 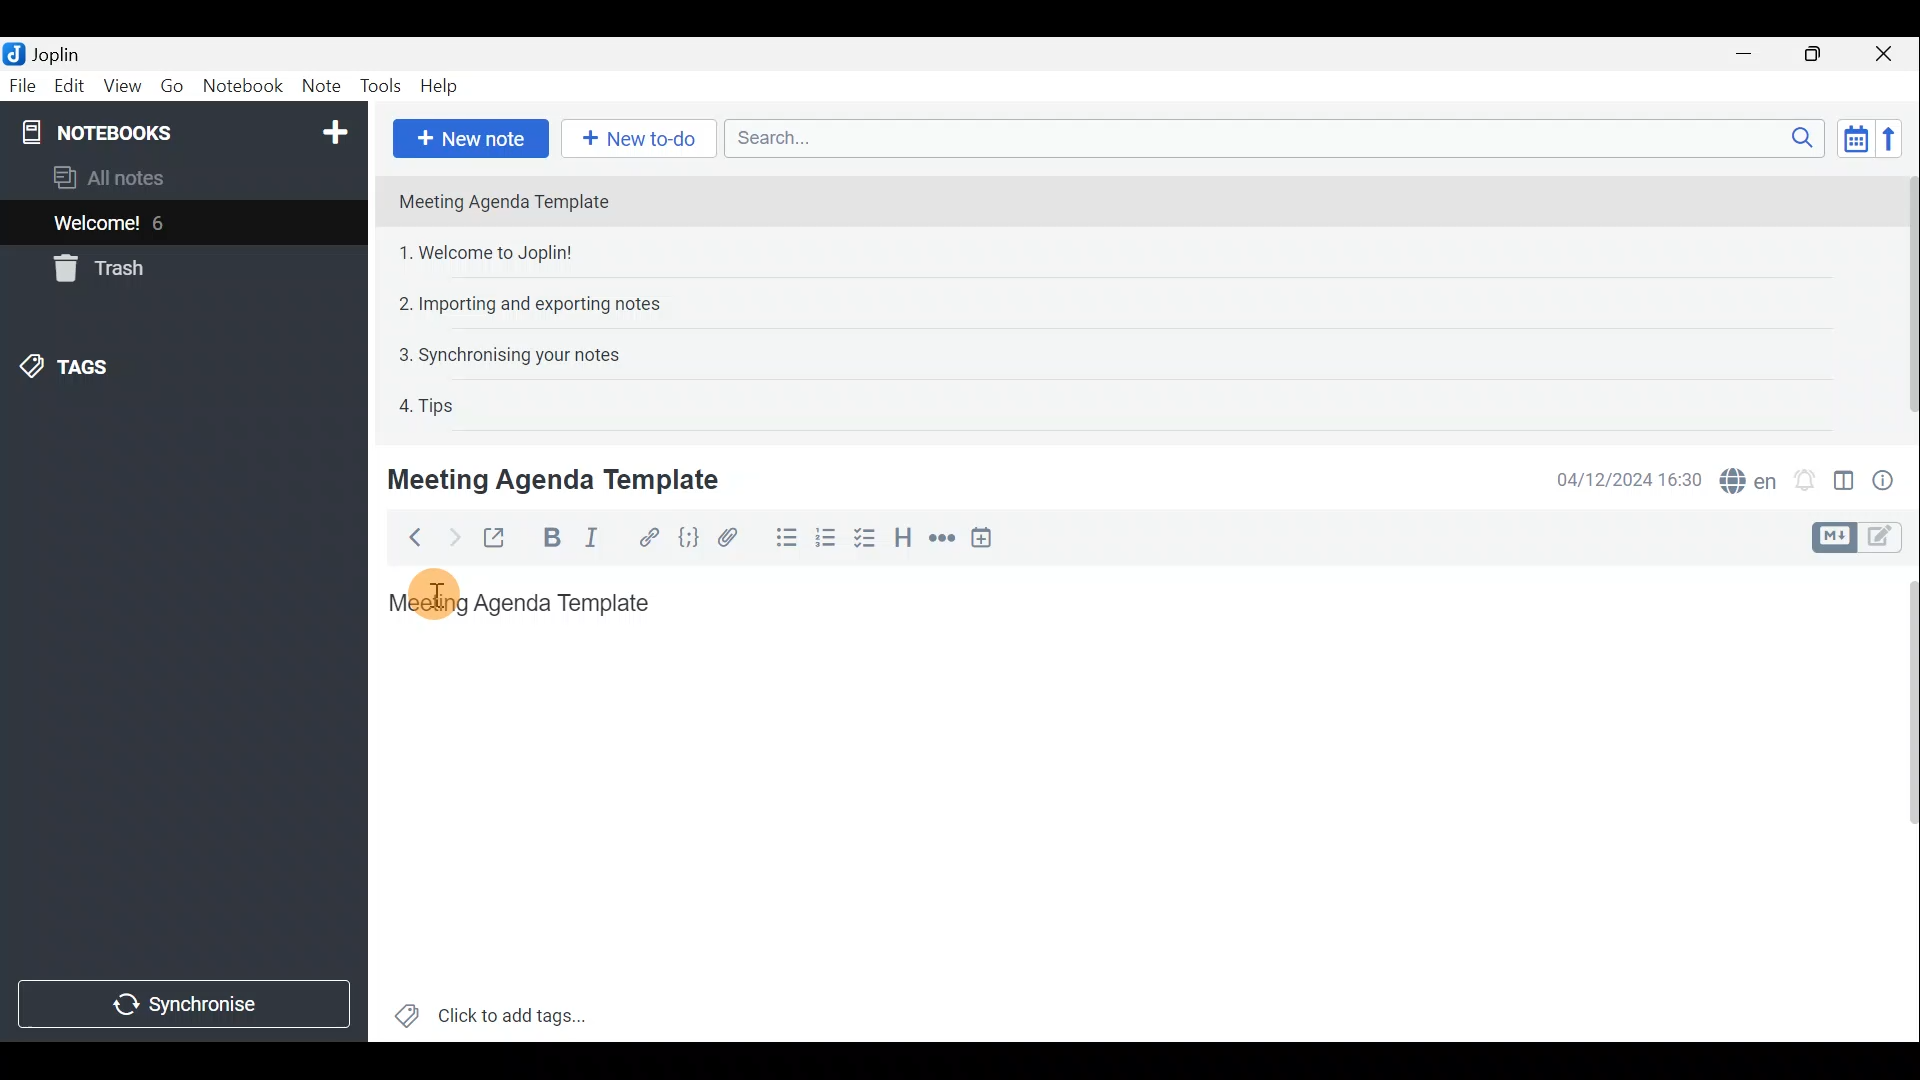 I want to click on Maximise, so click(x=1814, y=56).